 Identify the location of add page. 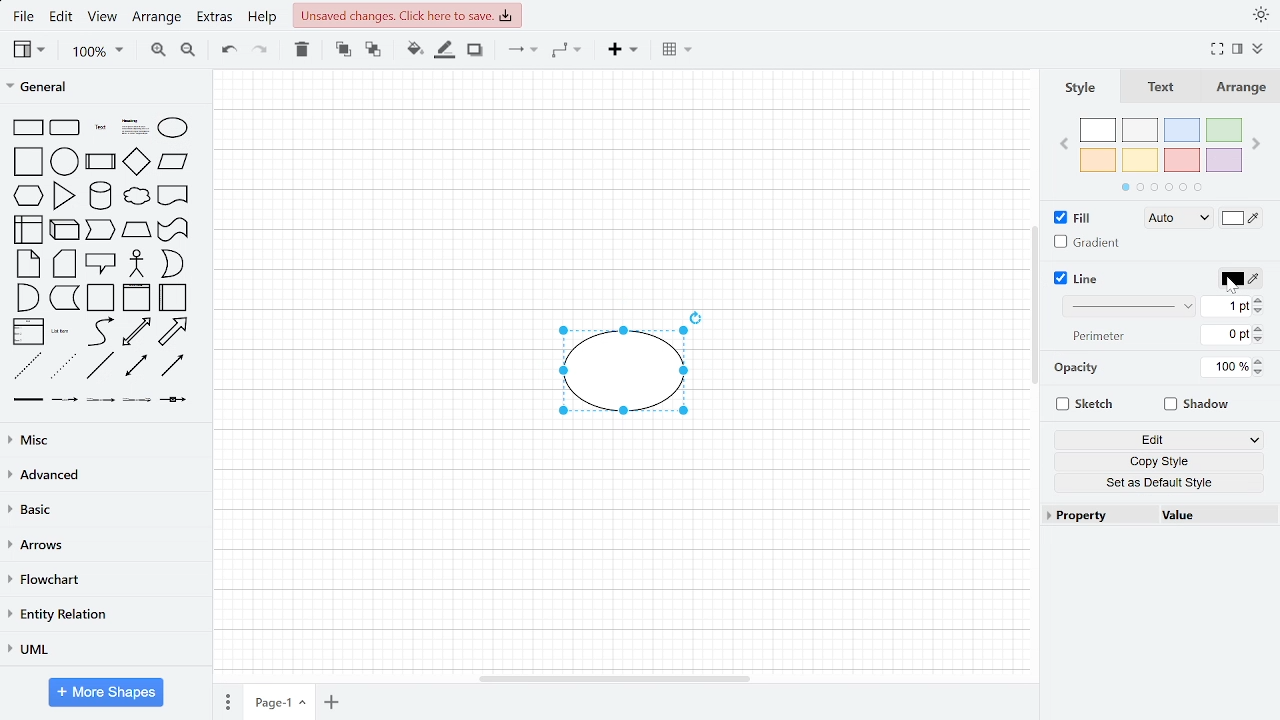
(334, 703).